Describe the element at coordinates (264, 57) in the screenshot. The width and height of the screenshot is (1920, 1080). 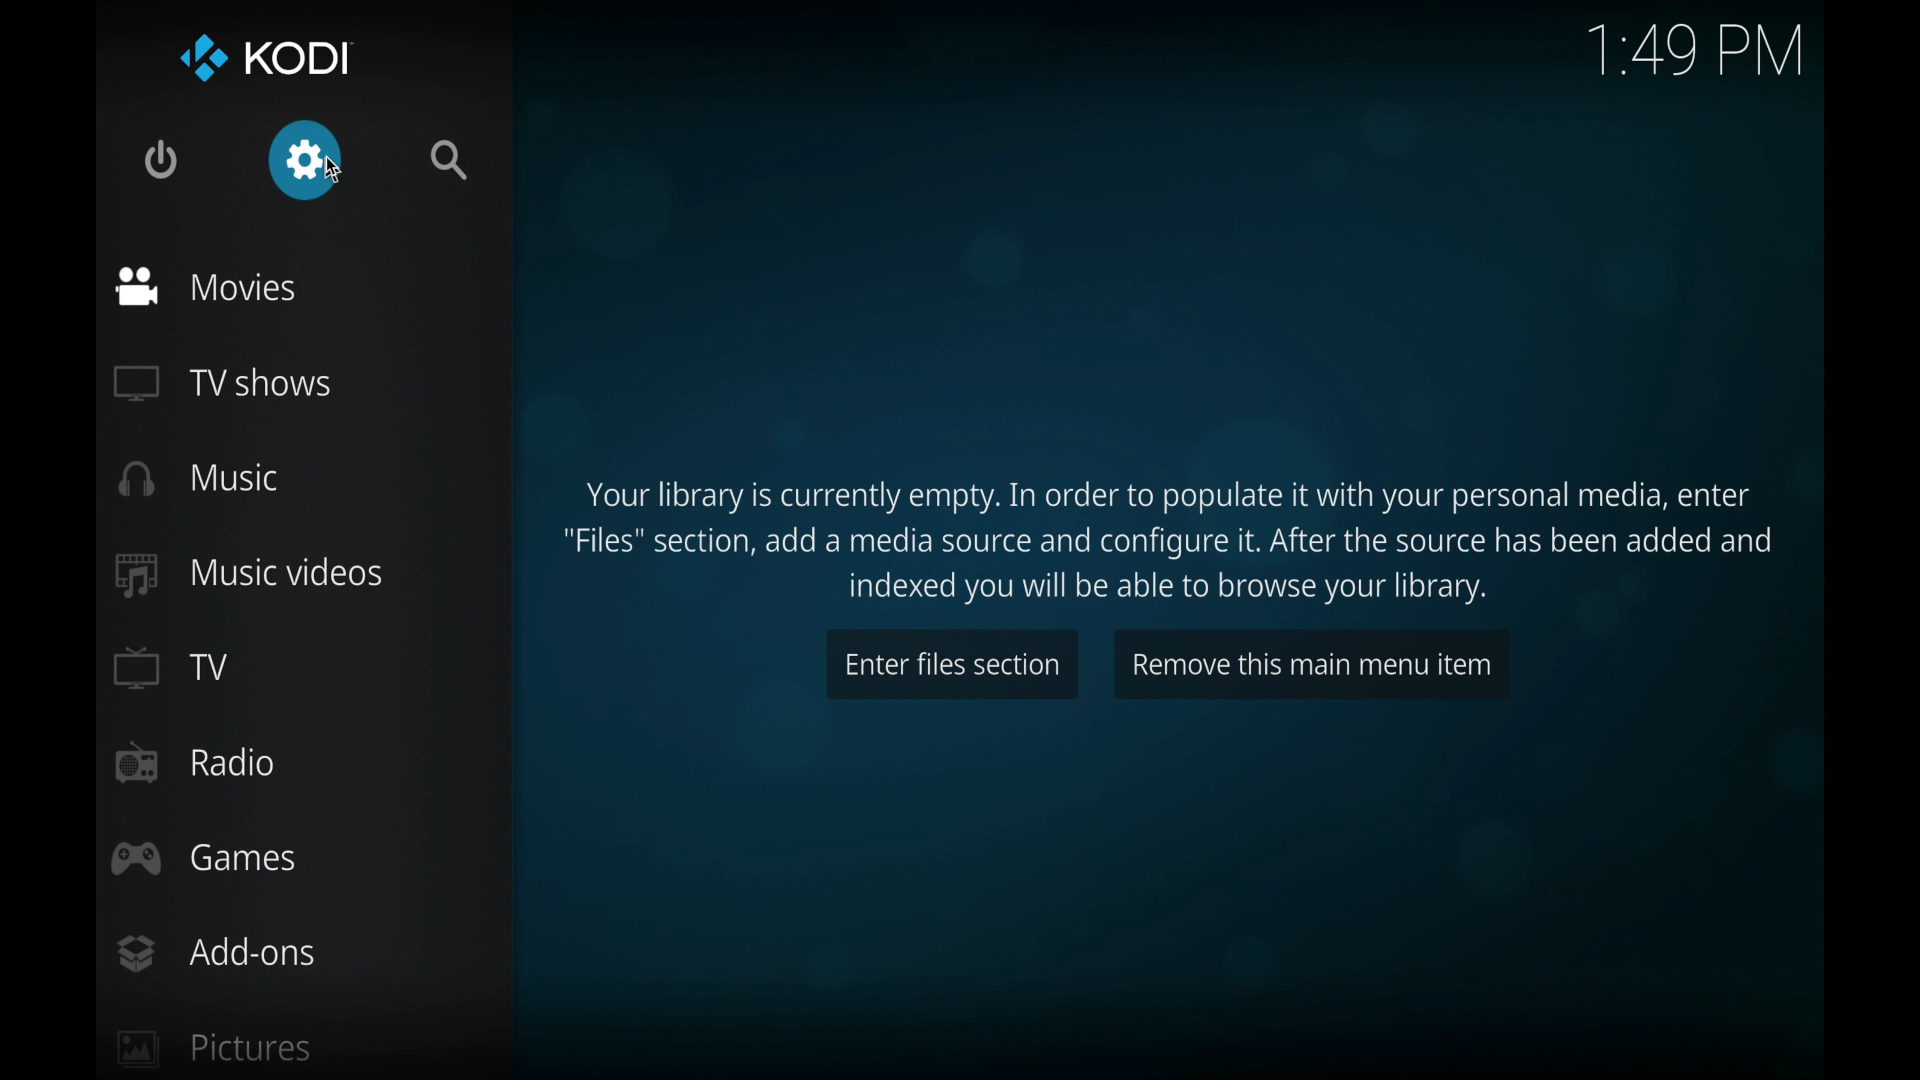
I see `kodi` at that location.